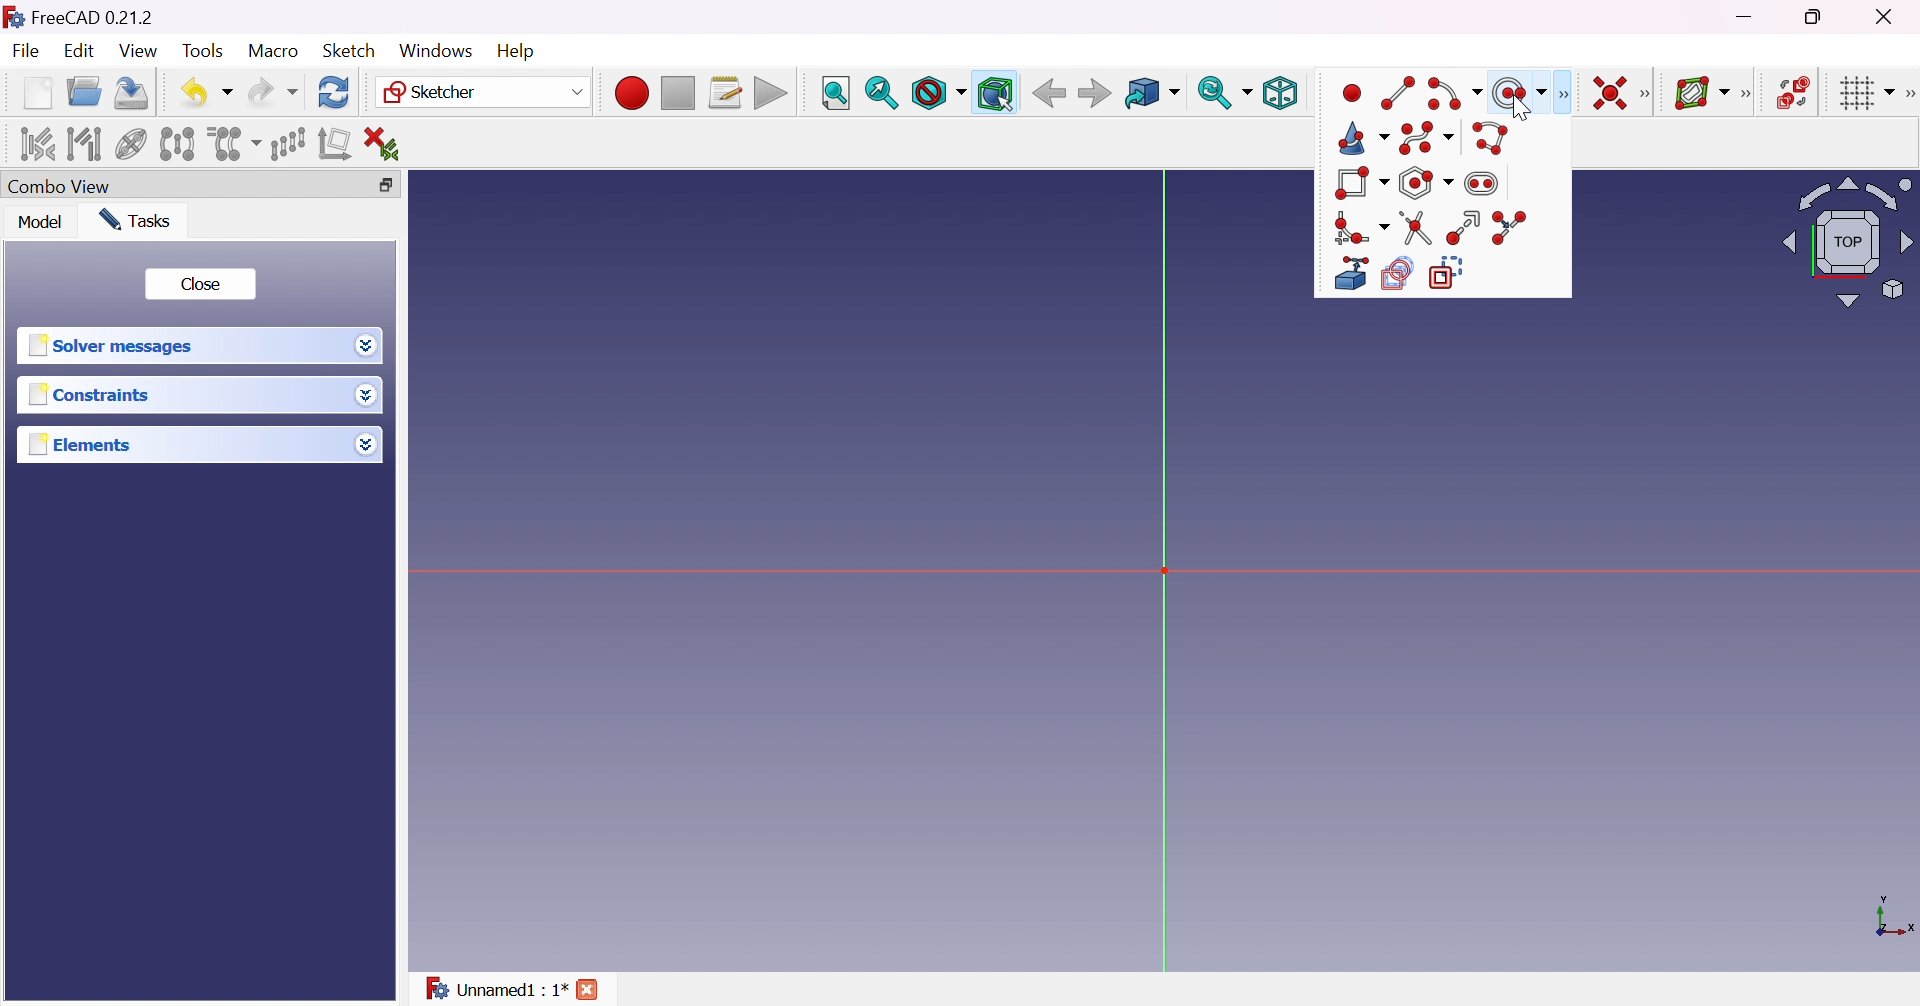 The height and width of the screenshot is (1006, 1920). What do you see at coordinates (82, 445) in the screenshot?
I see `Elements` at bounding box center [82, 445].